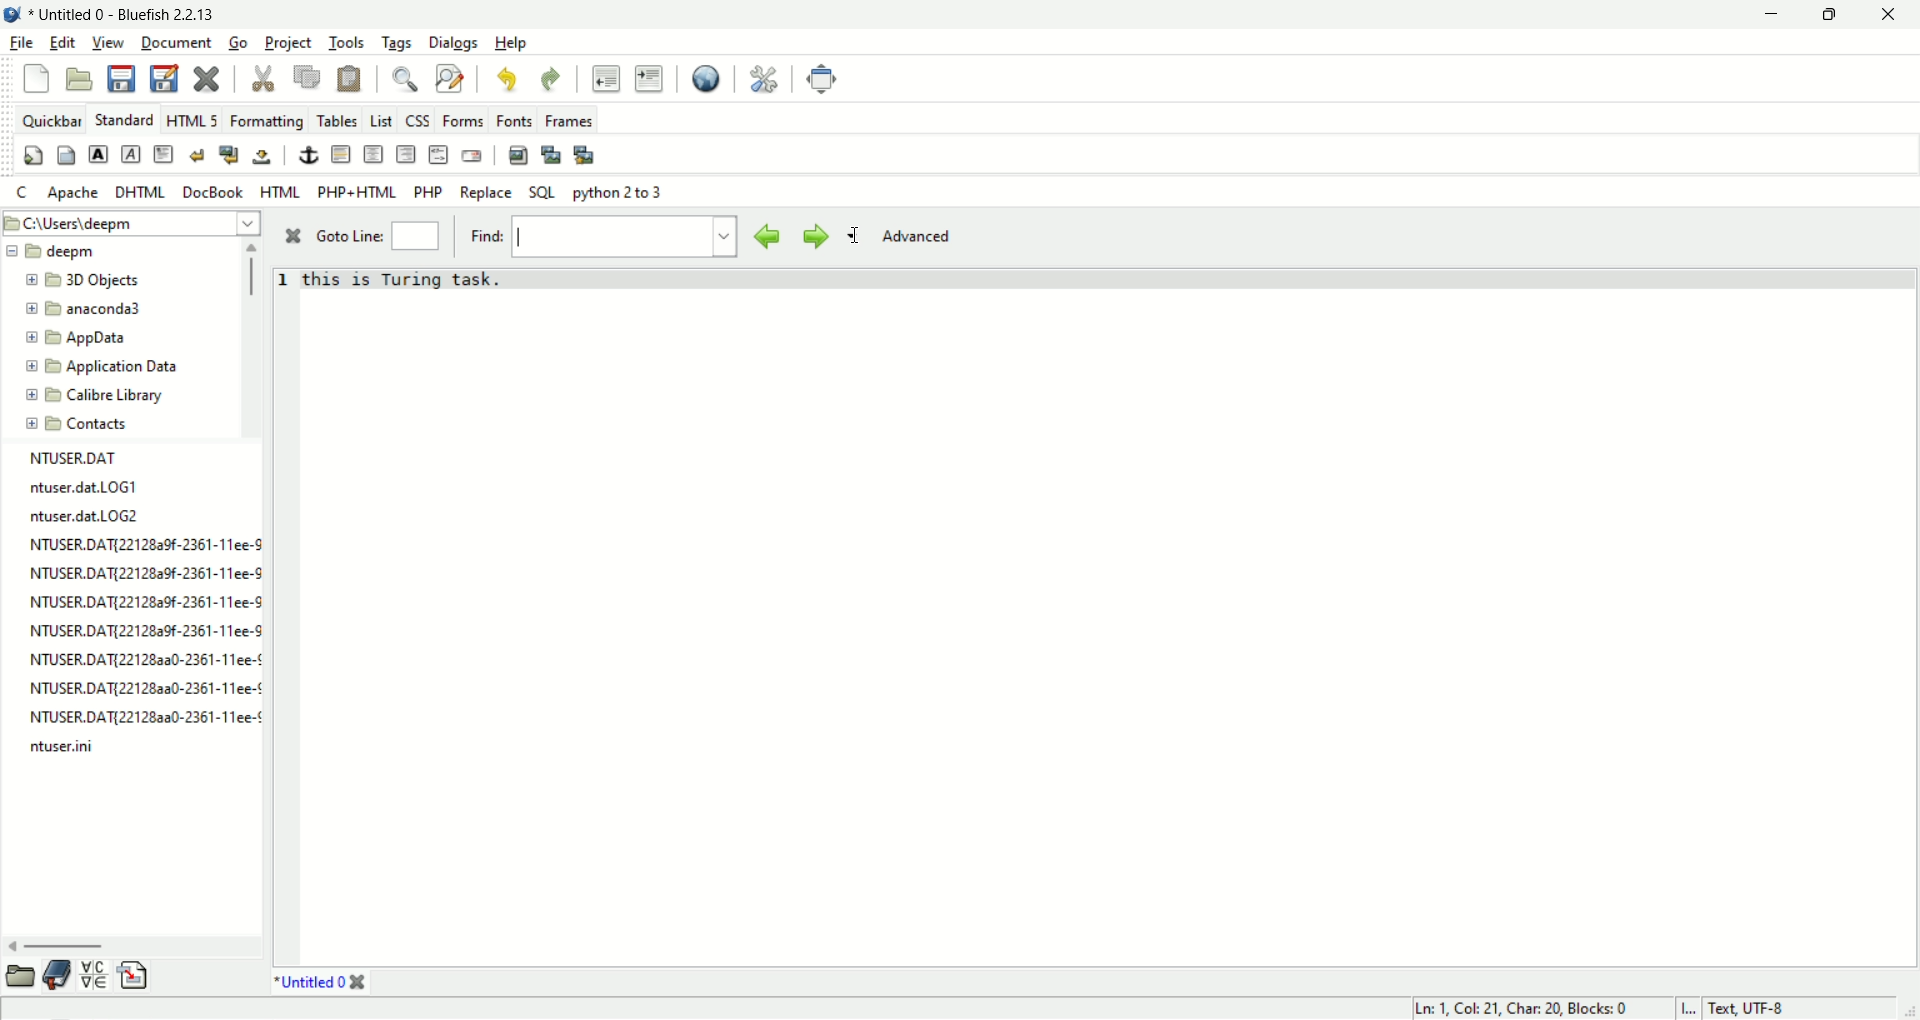  Describe the element at coordinates (52, 121) in the screenshot. I see `quickbar` at that location.